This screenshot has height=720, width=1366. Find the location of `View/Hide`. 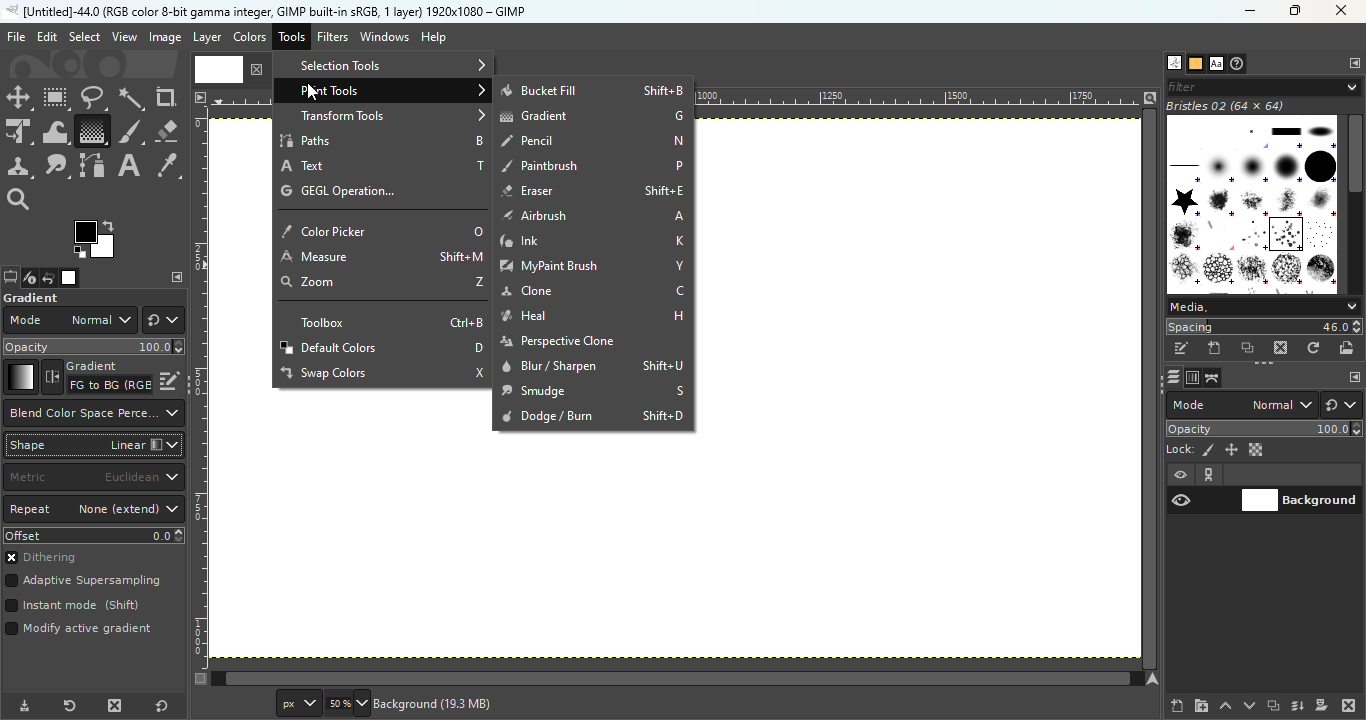

View/Hide is located at coordinates (1202, 488).